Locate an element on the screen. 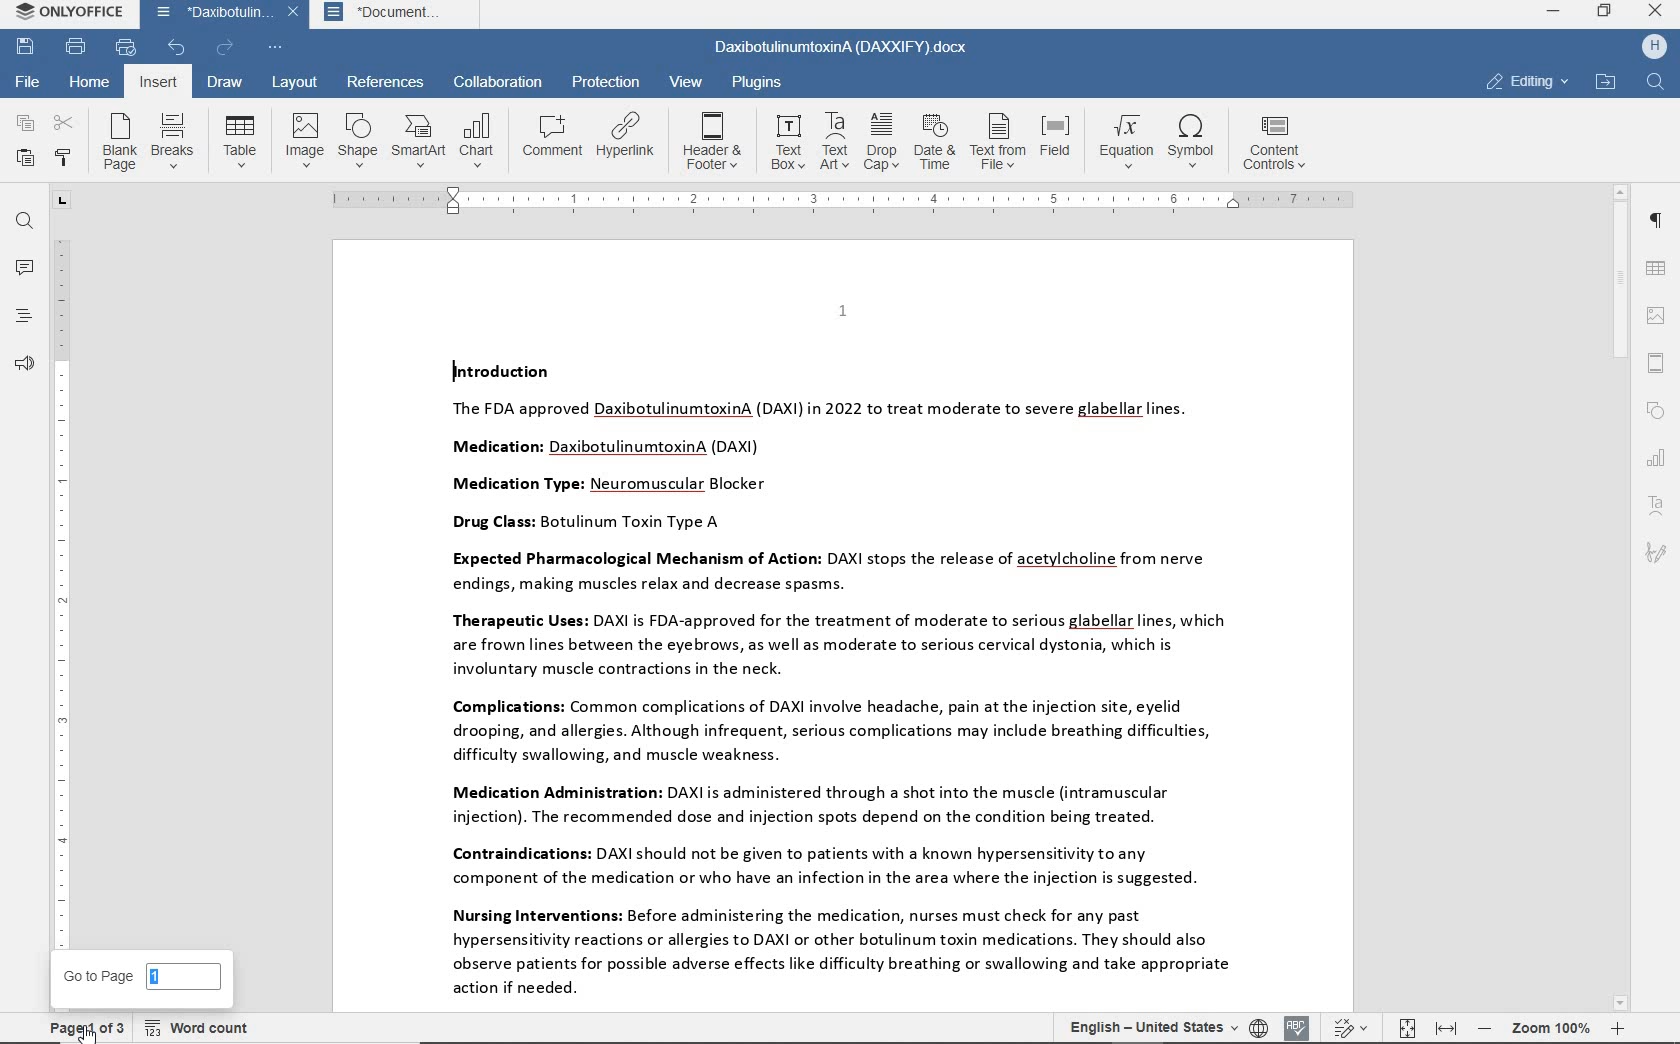  scroll up is located at coordinates (1621, 193).